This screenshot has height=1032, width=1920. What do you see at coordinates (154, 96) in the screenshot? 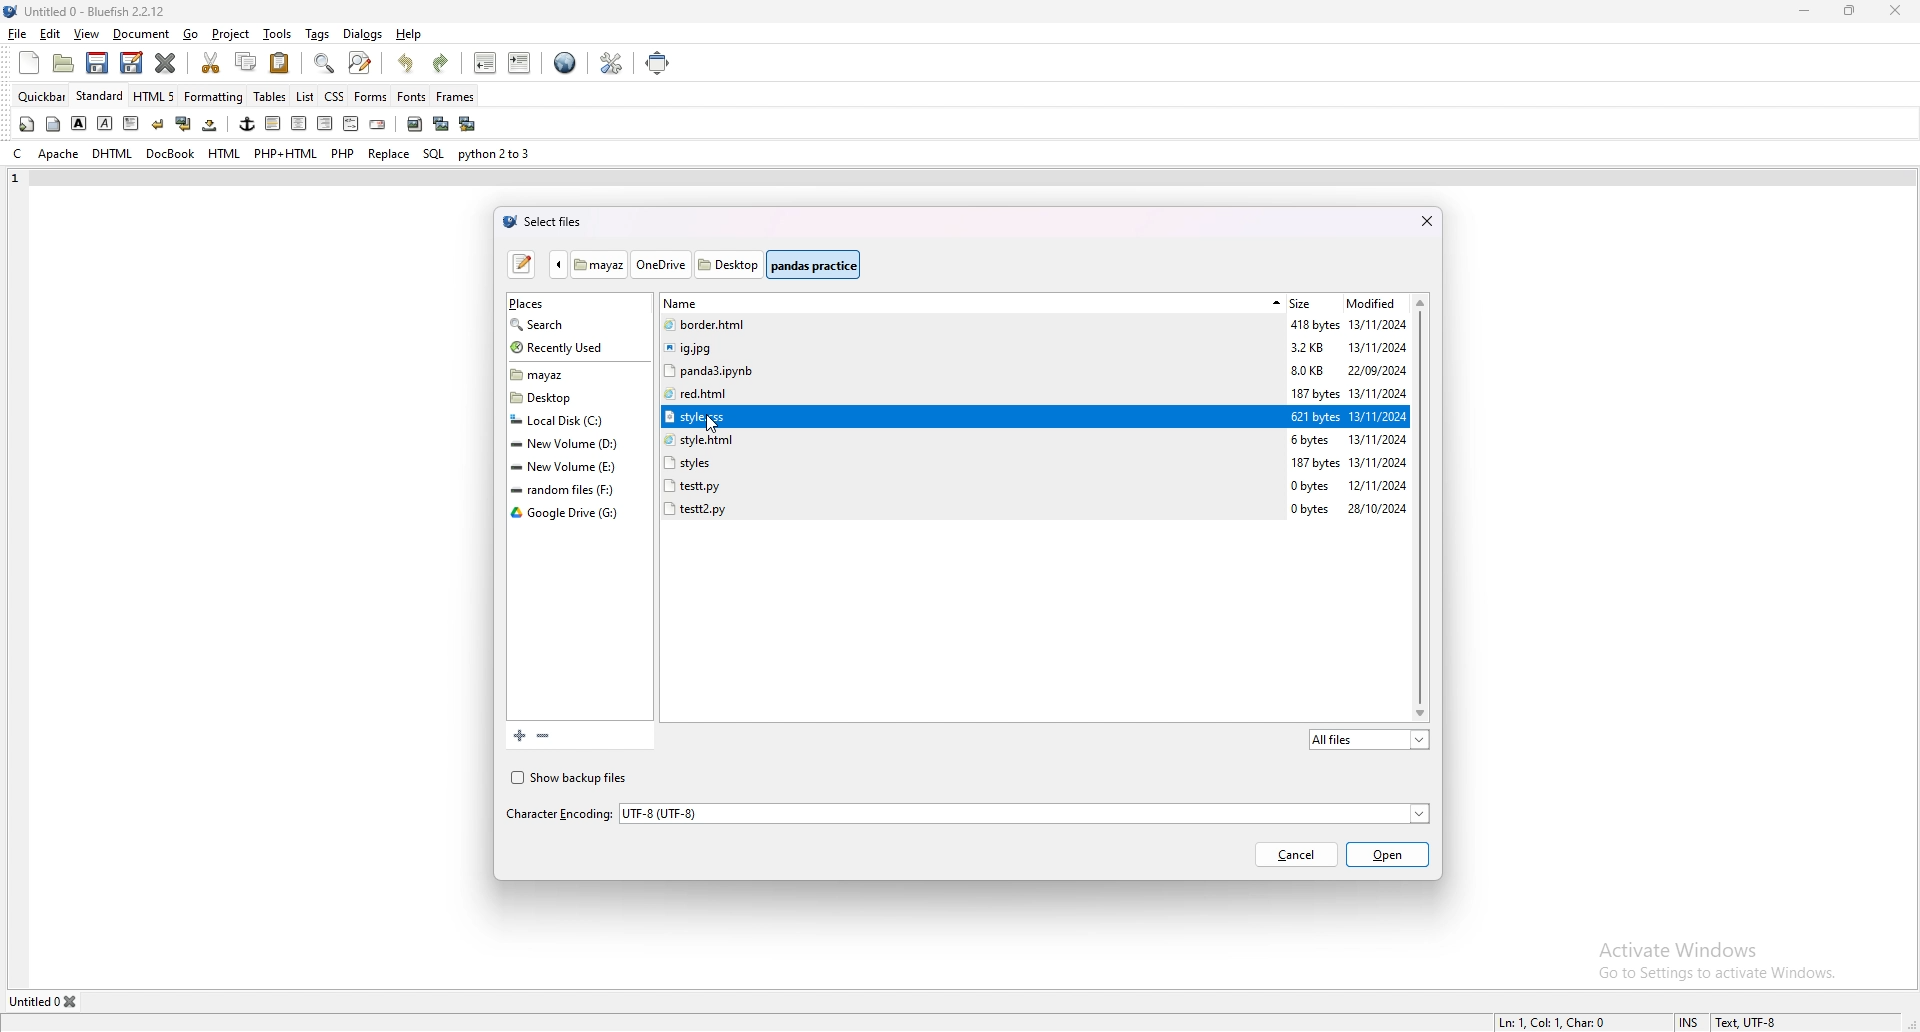
I see `html 5` at bounding box center [154, 96].